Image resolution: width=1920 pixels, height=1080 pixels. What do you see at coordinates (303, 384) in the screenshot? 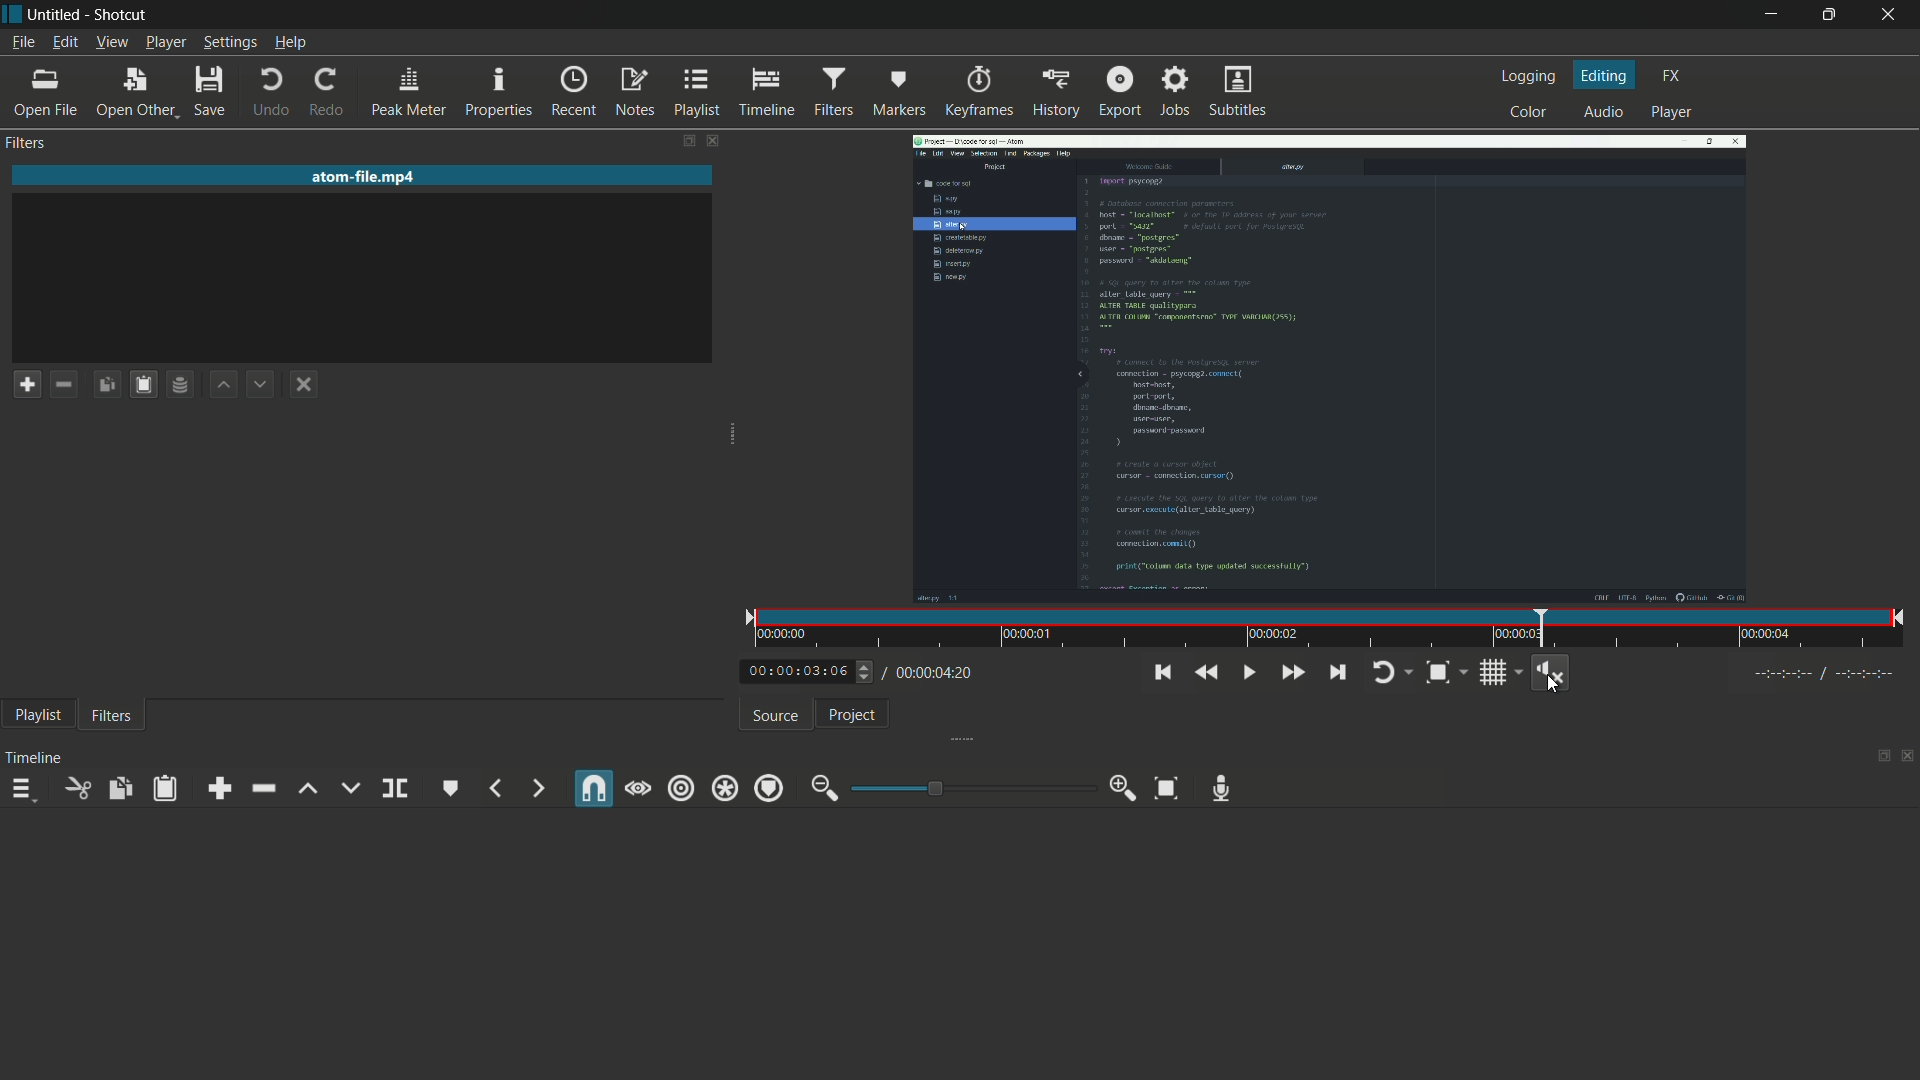
I see `deselect the filter` at bounding box center [303, 384].